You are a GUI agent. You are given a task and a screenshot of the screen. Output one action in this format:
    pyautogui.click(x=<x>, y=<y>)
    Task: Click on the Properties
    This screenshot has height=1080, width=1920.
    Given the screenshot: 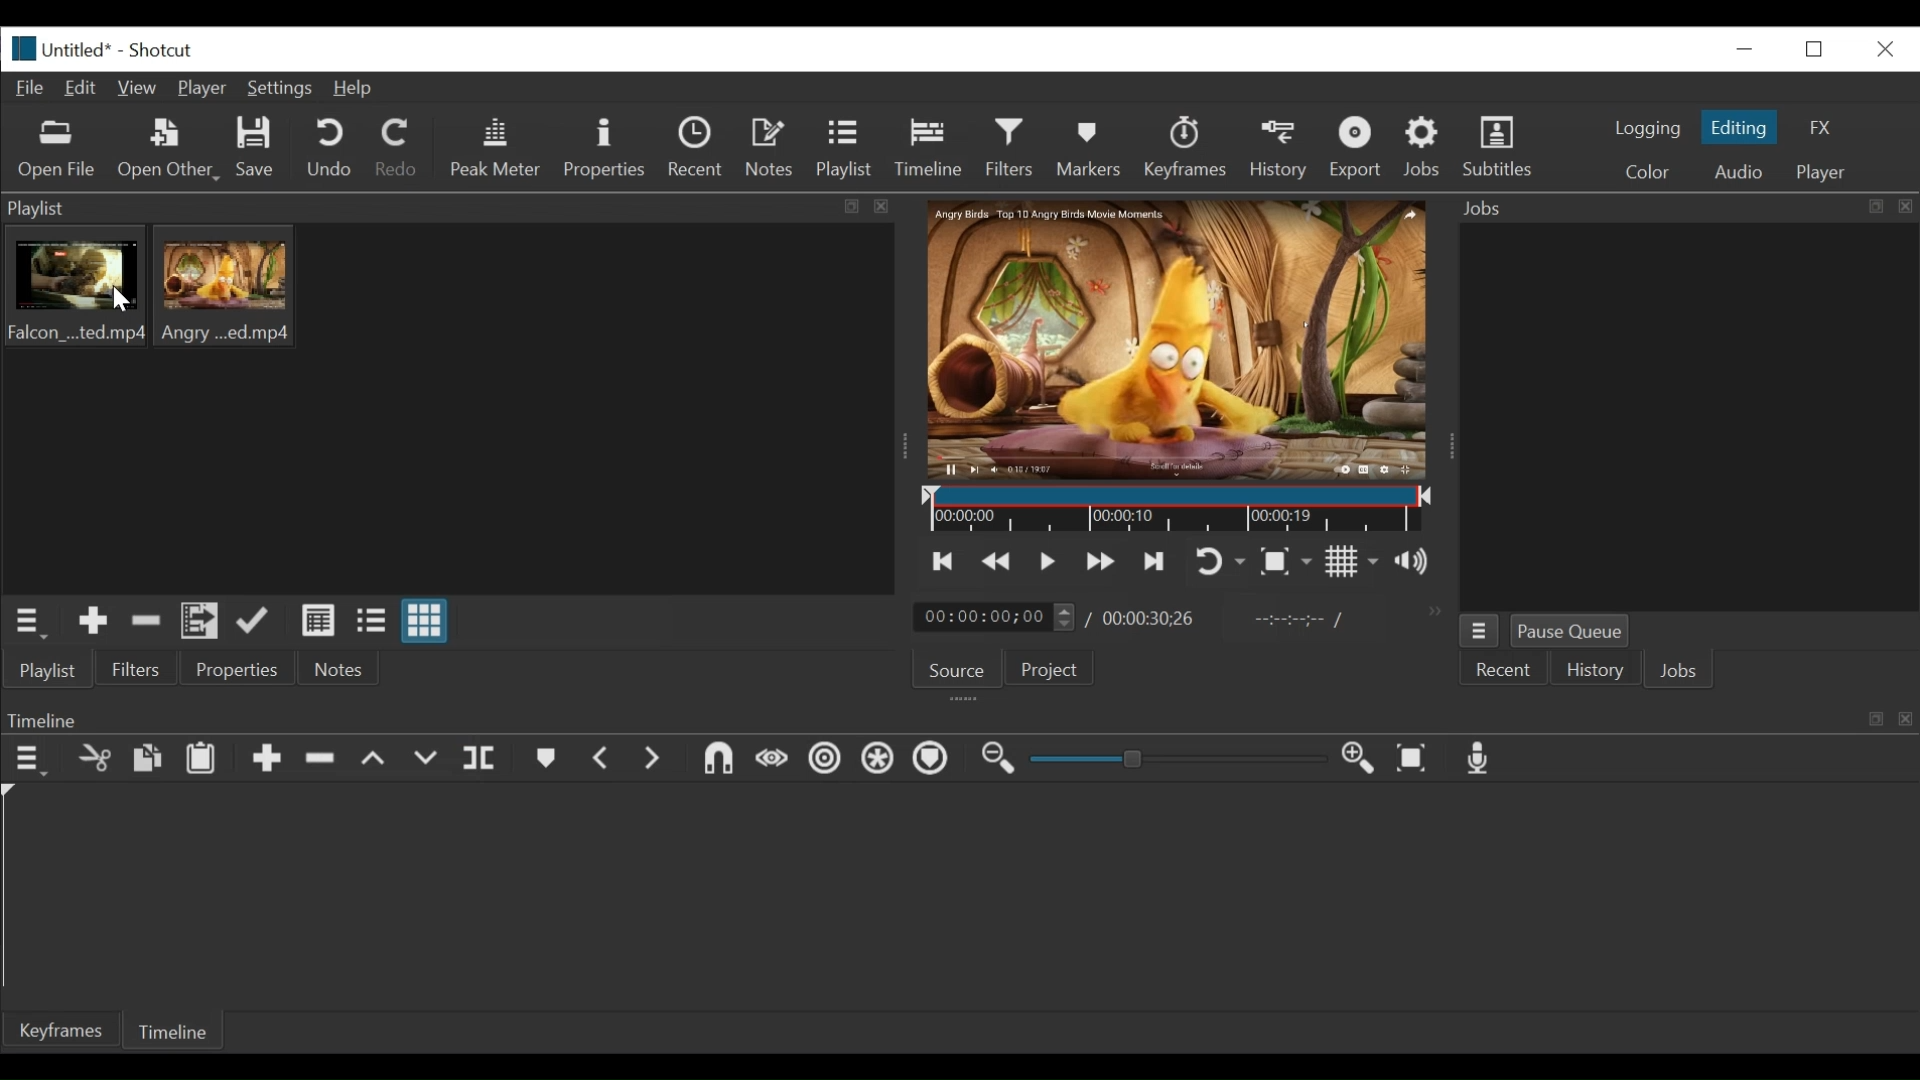 What is the action you would take?
    pyautogui.click(x=607, y=148)
    